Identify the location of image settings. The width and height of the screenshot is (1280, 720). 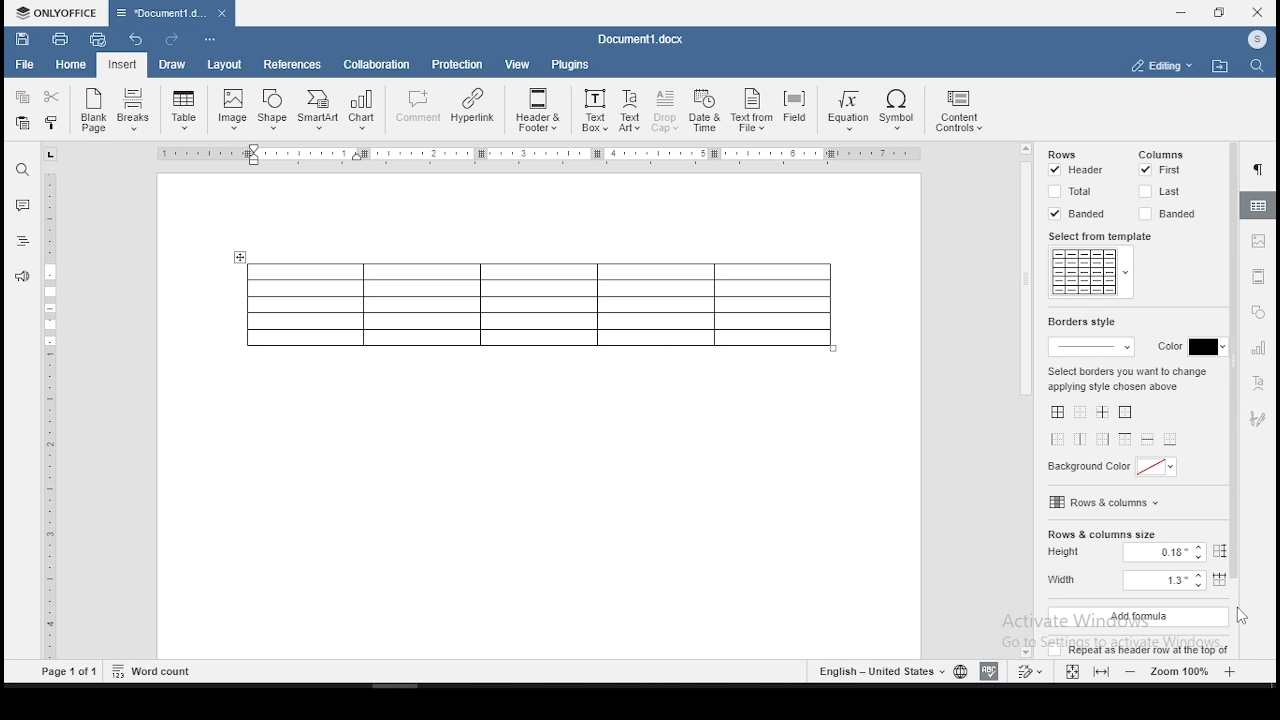
(1260, 242).